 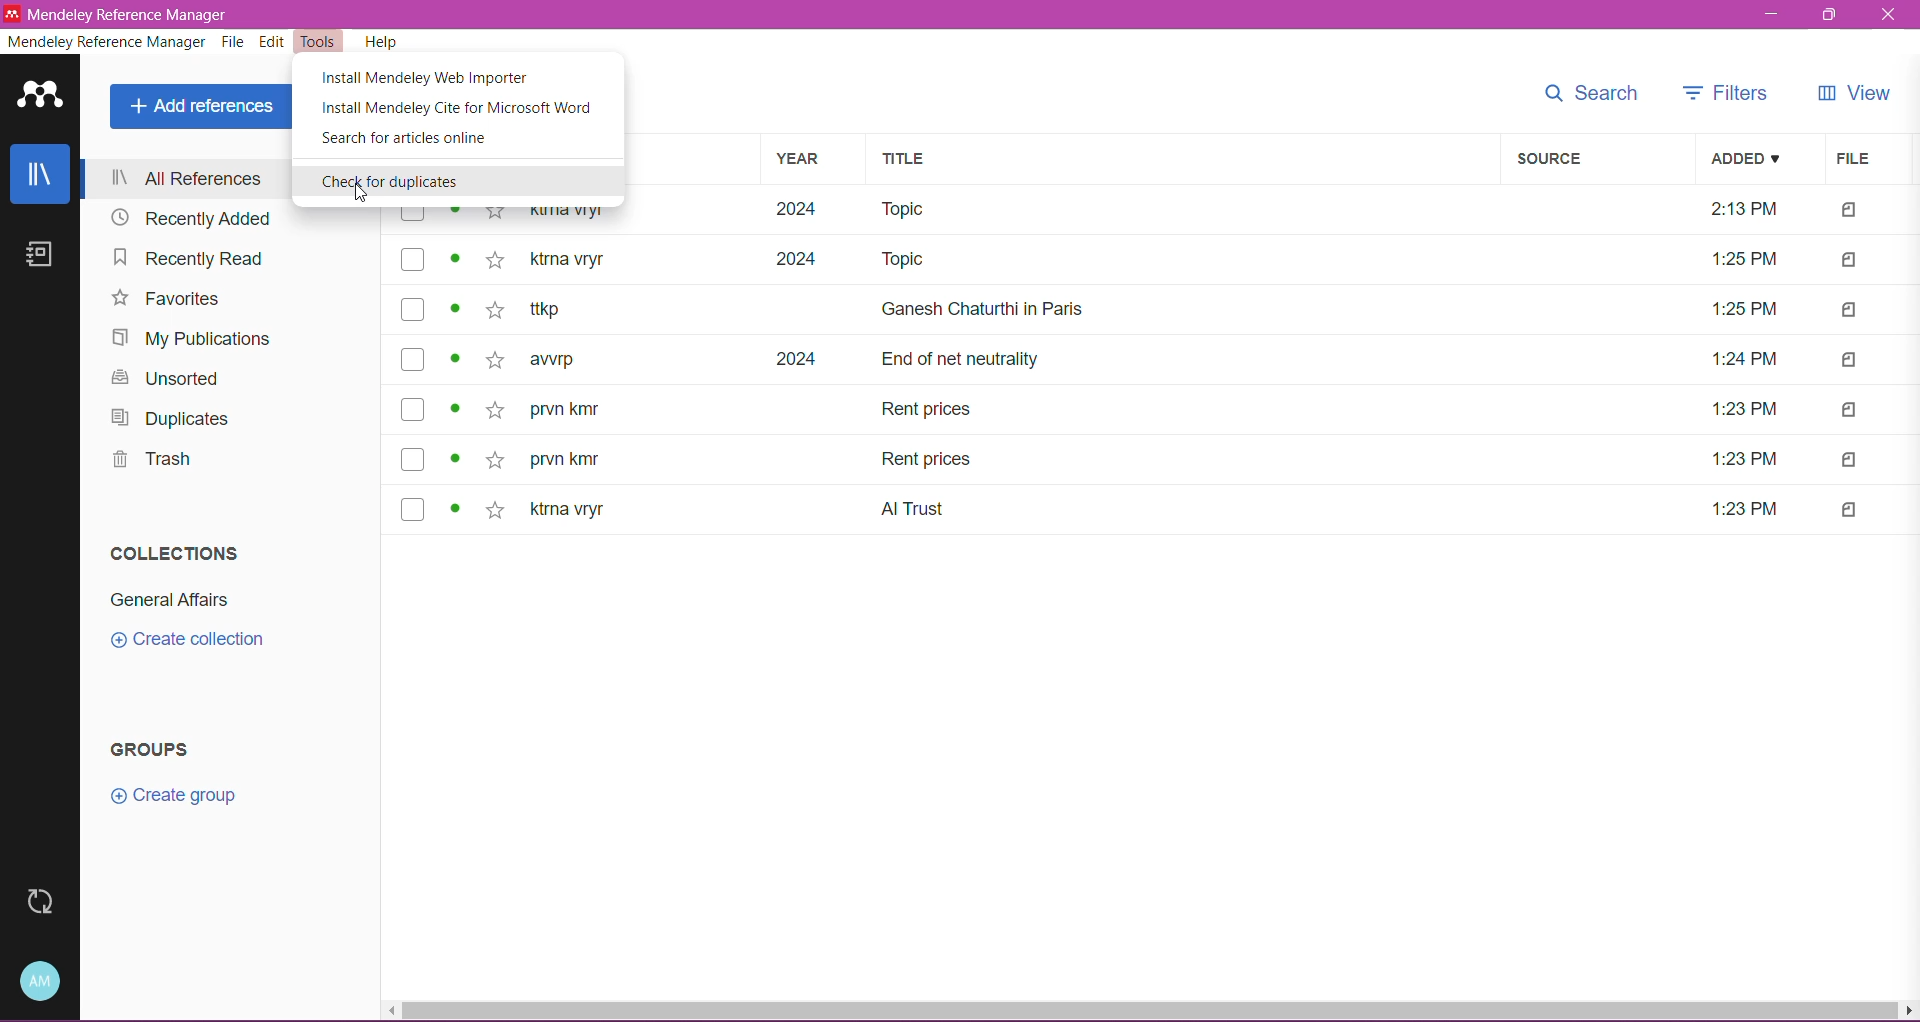 I want to click on Search for articles online, so click(x=412, y=141).